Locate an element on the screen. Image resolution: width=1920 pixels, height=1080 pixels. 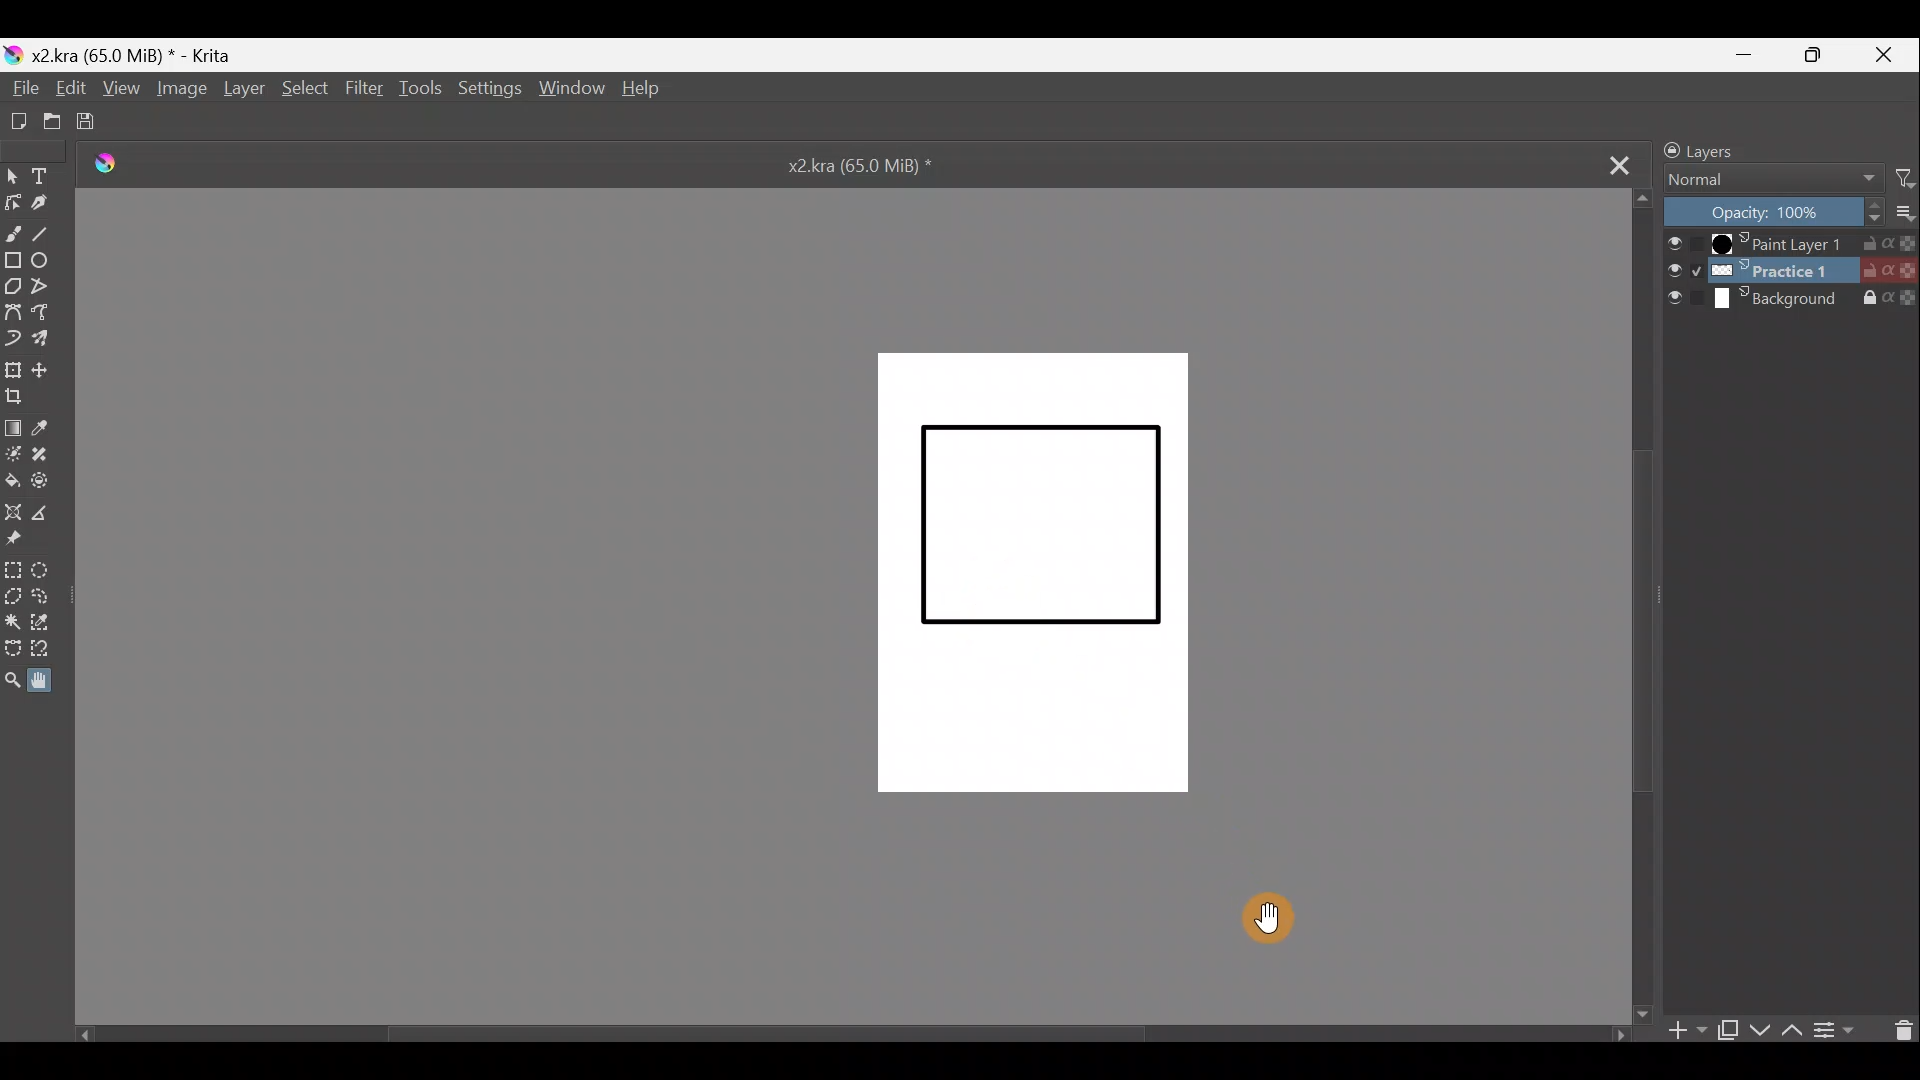
Normal Blending mode is located at coordinates (1763, 180).